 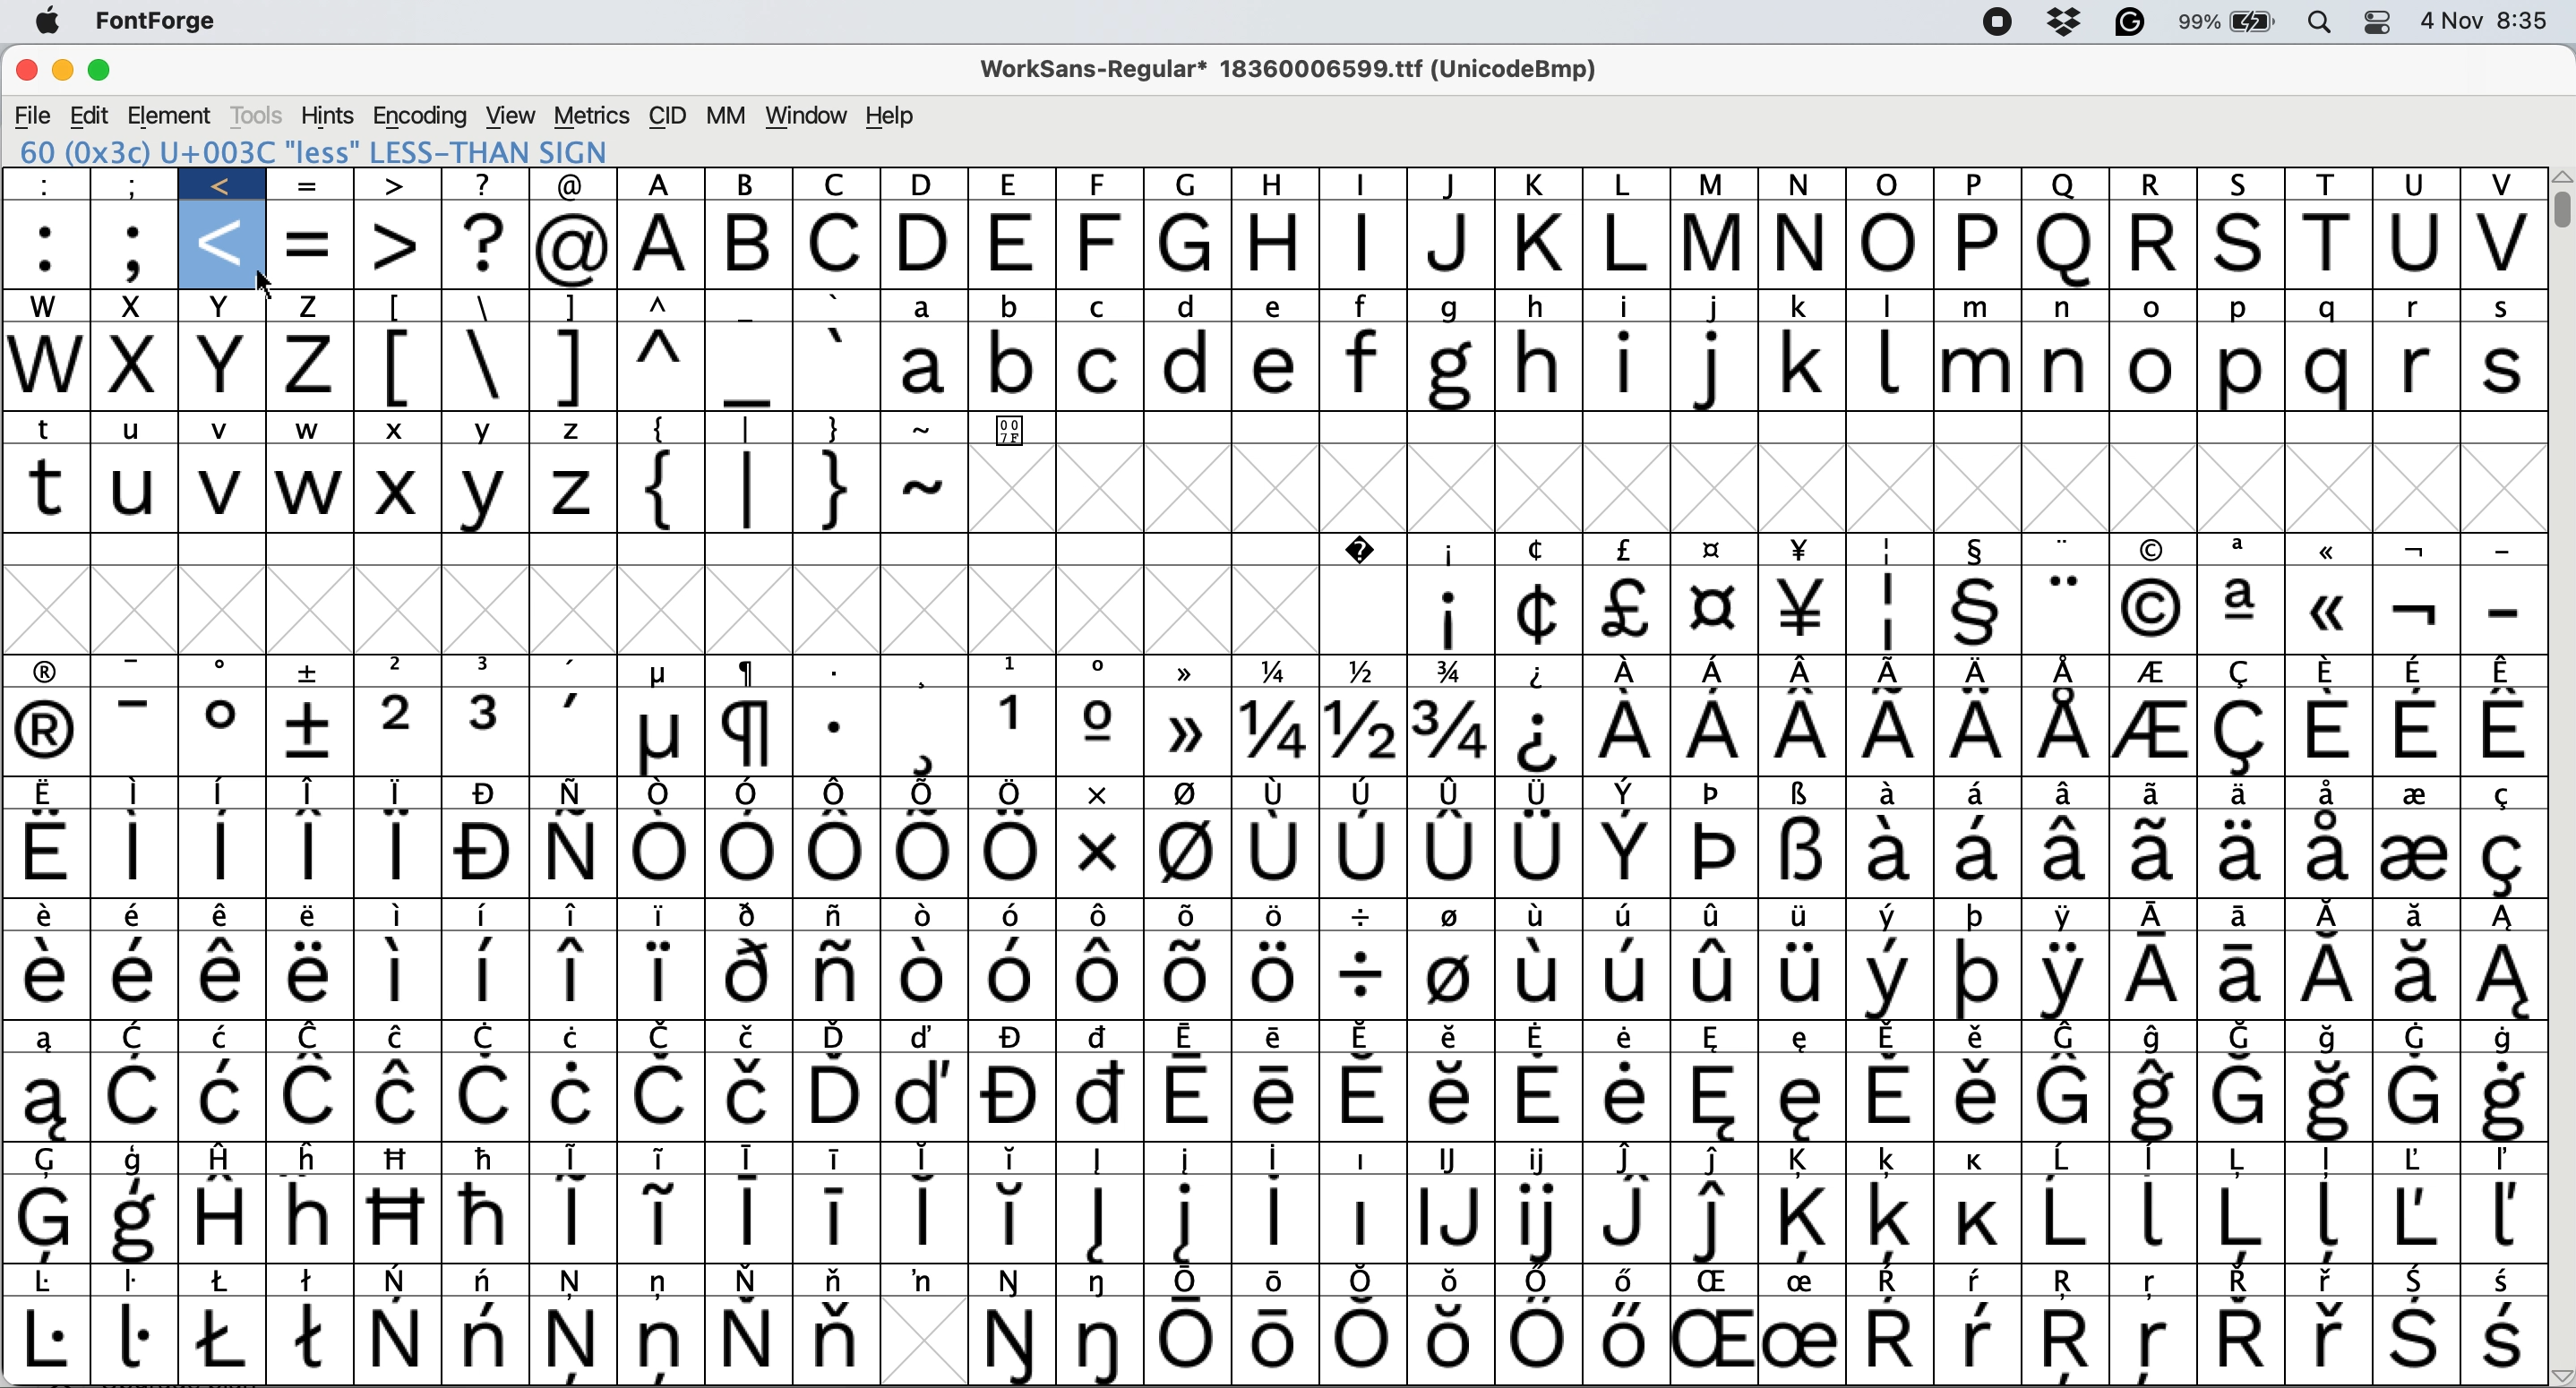 What do you see at coordinates (1887, 1335) in the screenshot?
I see `Symbol` at bounding box center [1887, 1335].